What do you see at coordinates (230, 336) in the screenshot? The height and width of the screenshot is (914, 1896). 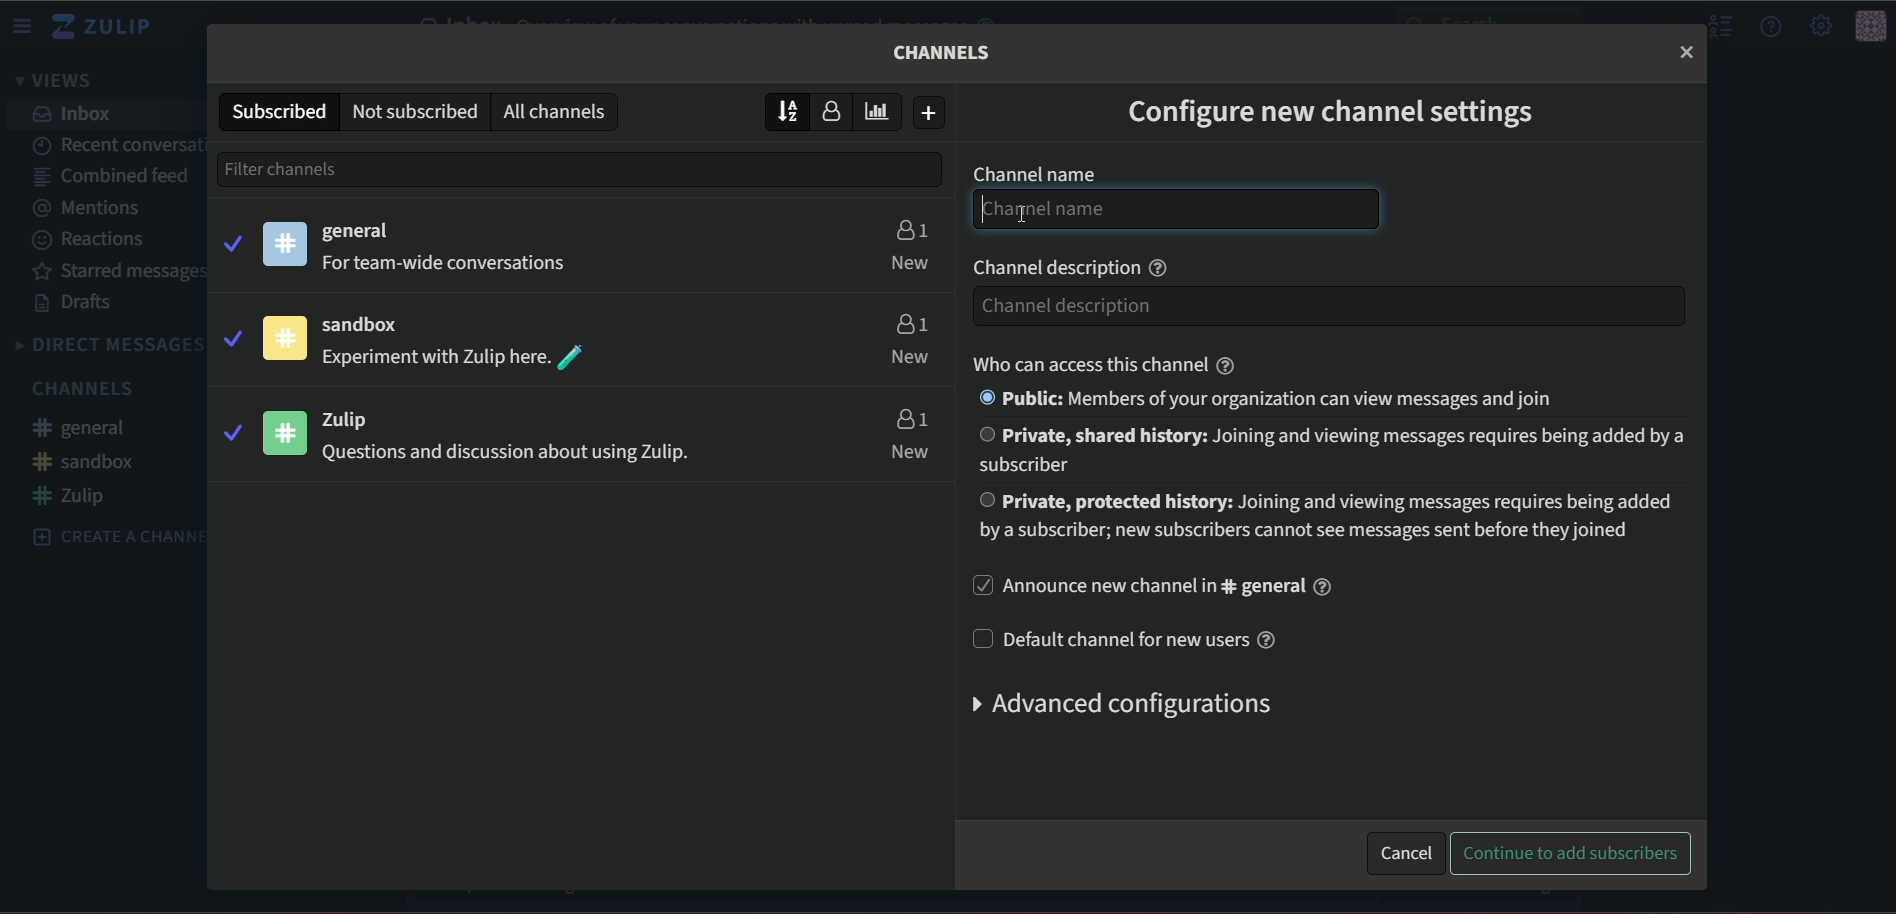 I see `tick` at bounding box center [230, 336].